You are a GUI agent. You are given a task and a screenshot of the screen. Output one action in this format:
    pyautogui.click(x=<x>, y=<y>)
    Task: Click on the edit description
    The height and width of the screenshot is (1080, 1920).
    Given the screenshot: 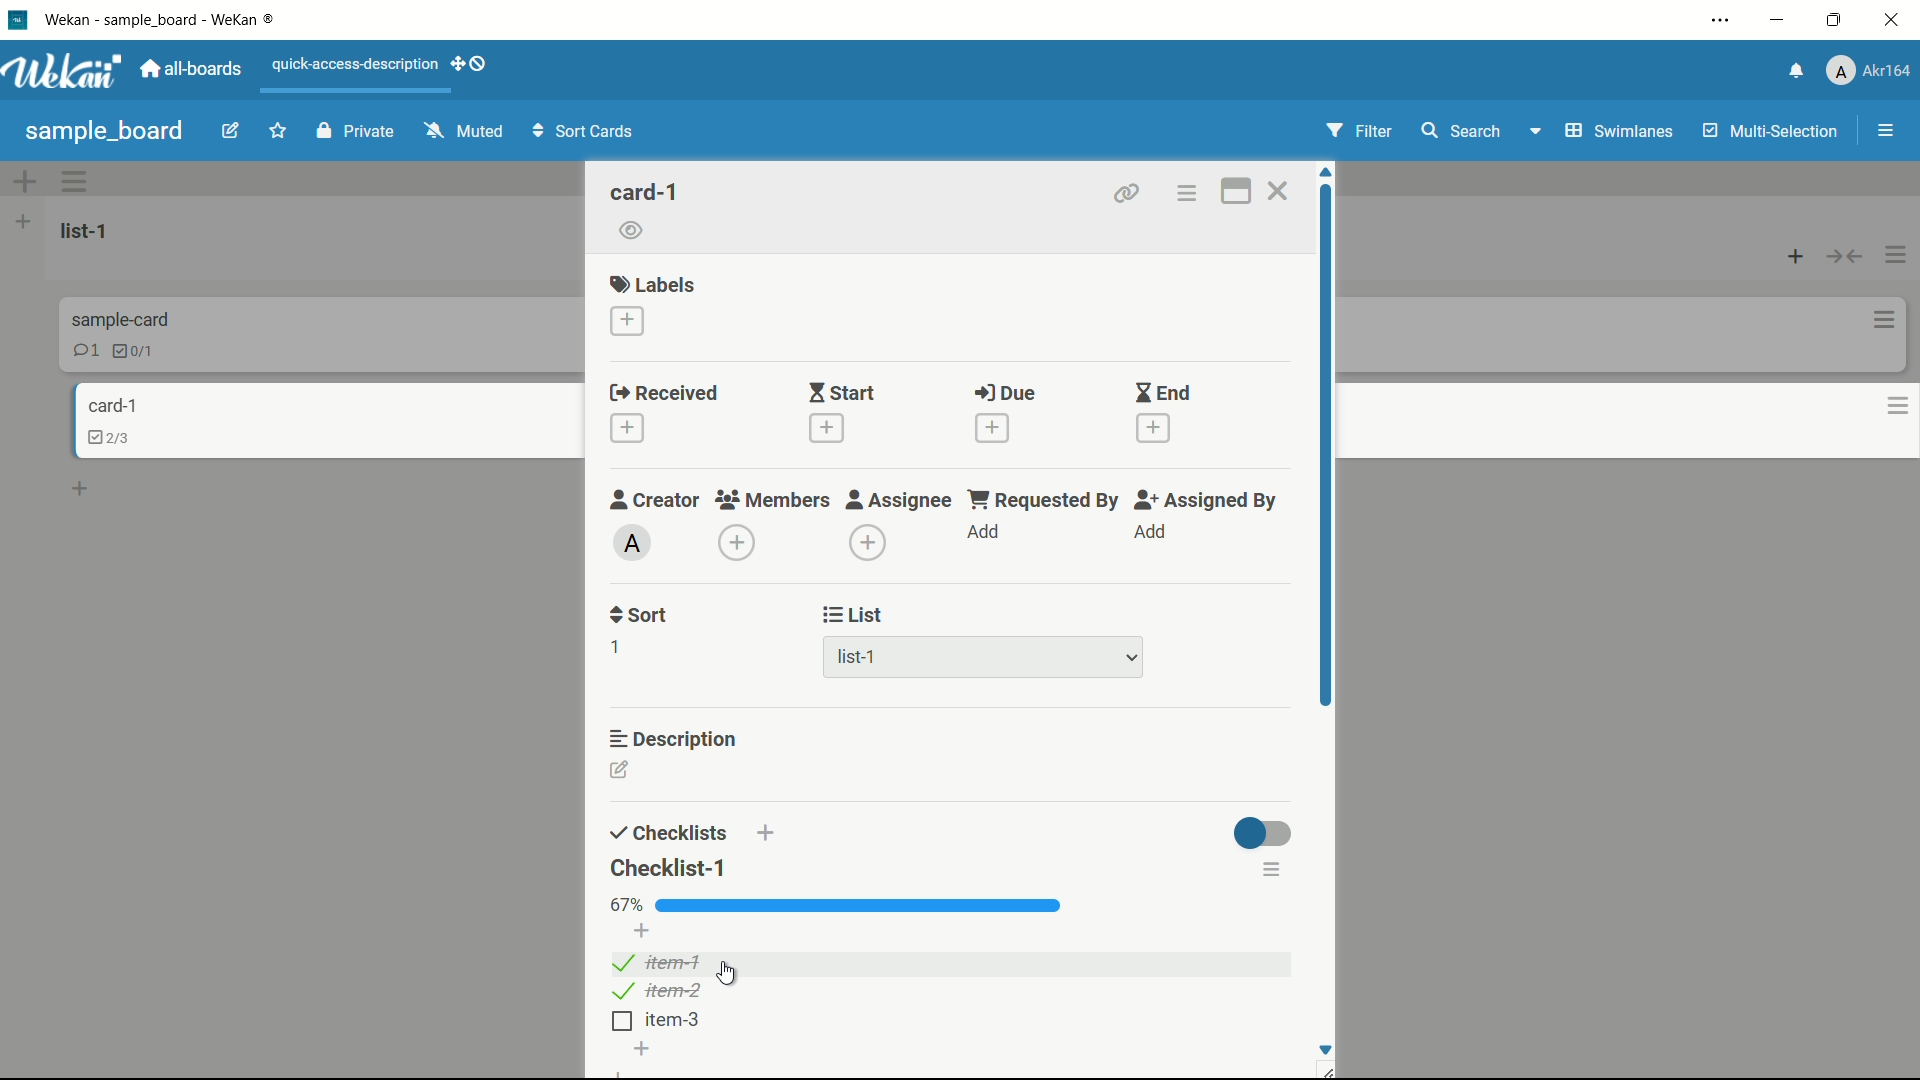 What is the action you would take?
    pyautogui.click(x=619, y=768)
    